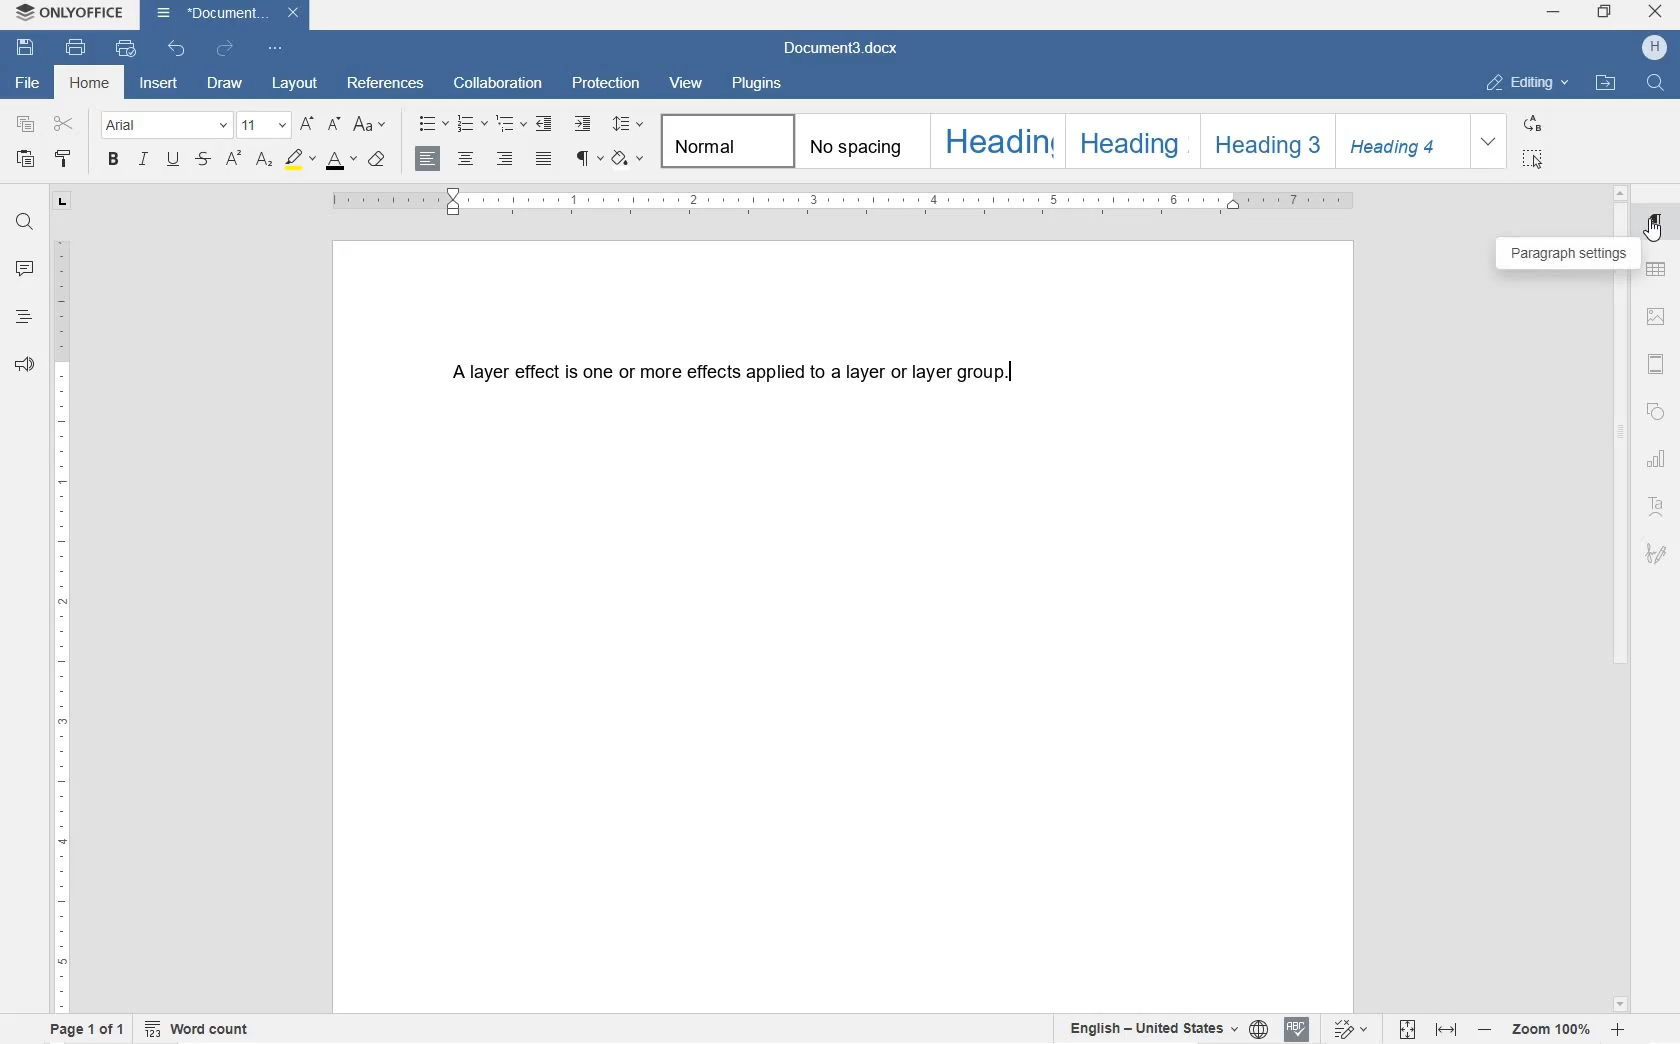 The image size is (1680, 1044). Describe the element at coordinates (263, 160) in the screenshot. I see `SUBSCRIPT` at that location.